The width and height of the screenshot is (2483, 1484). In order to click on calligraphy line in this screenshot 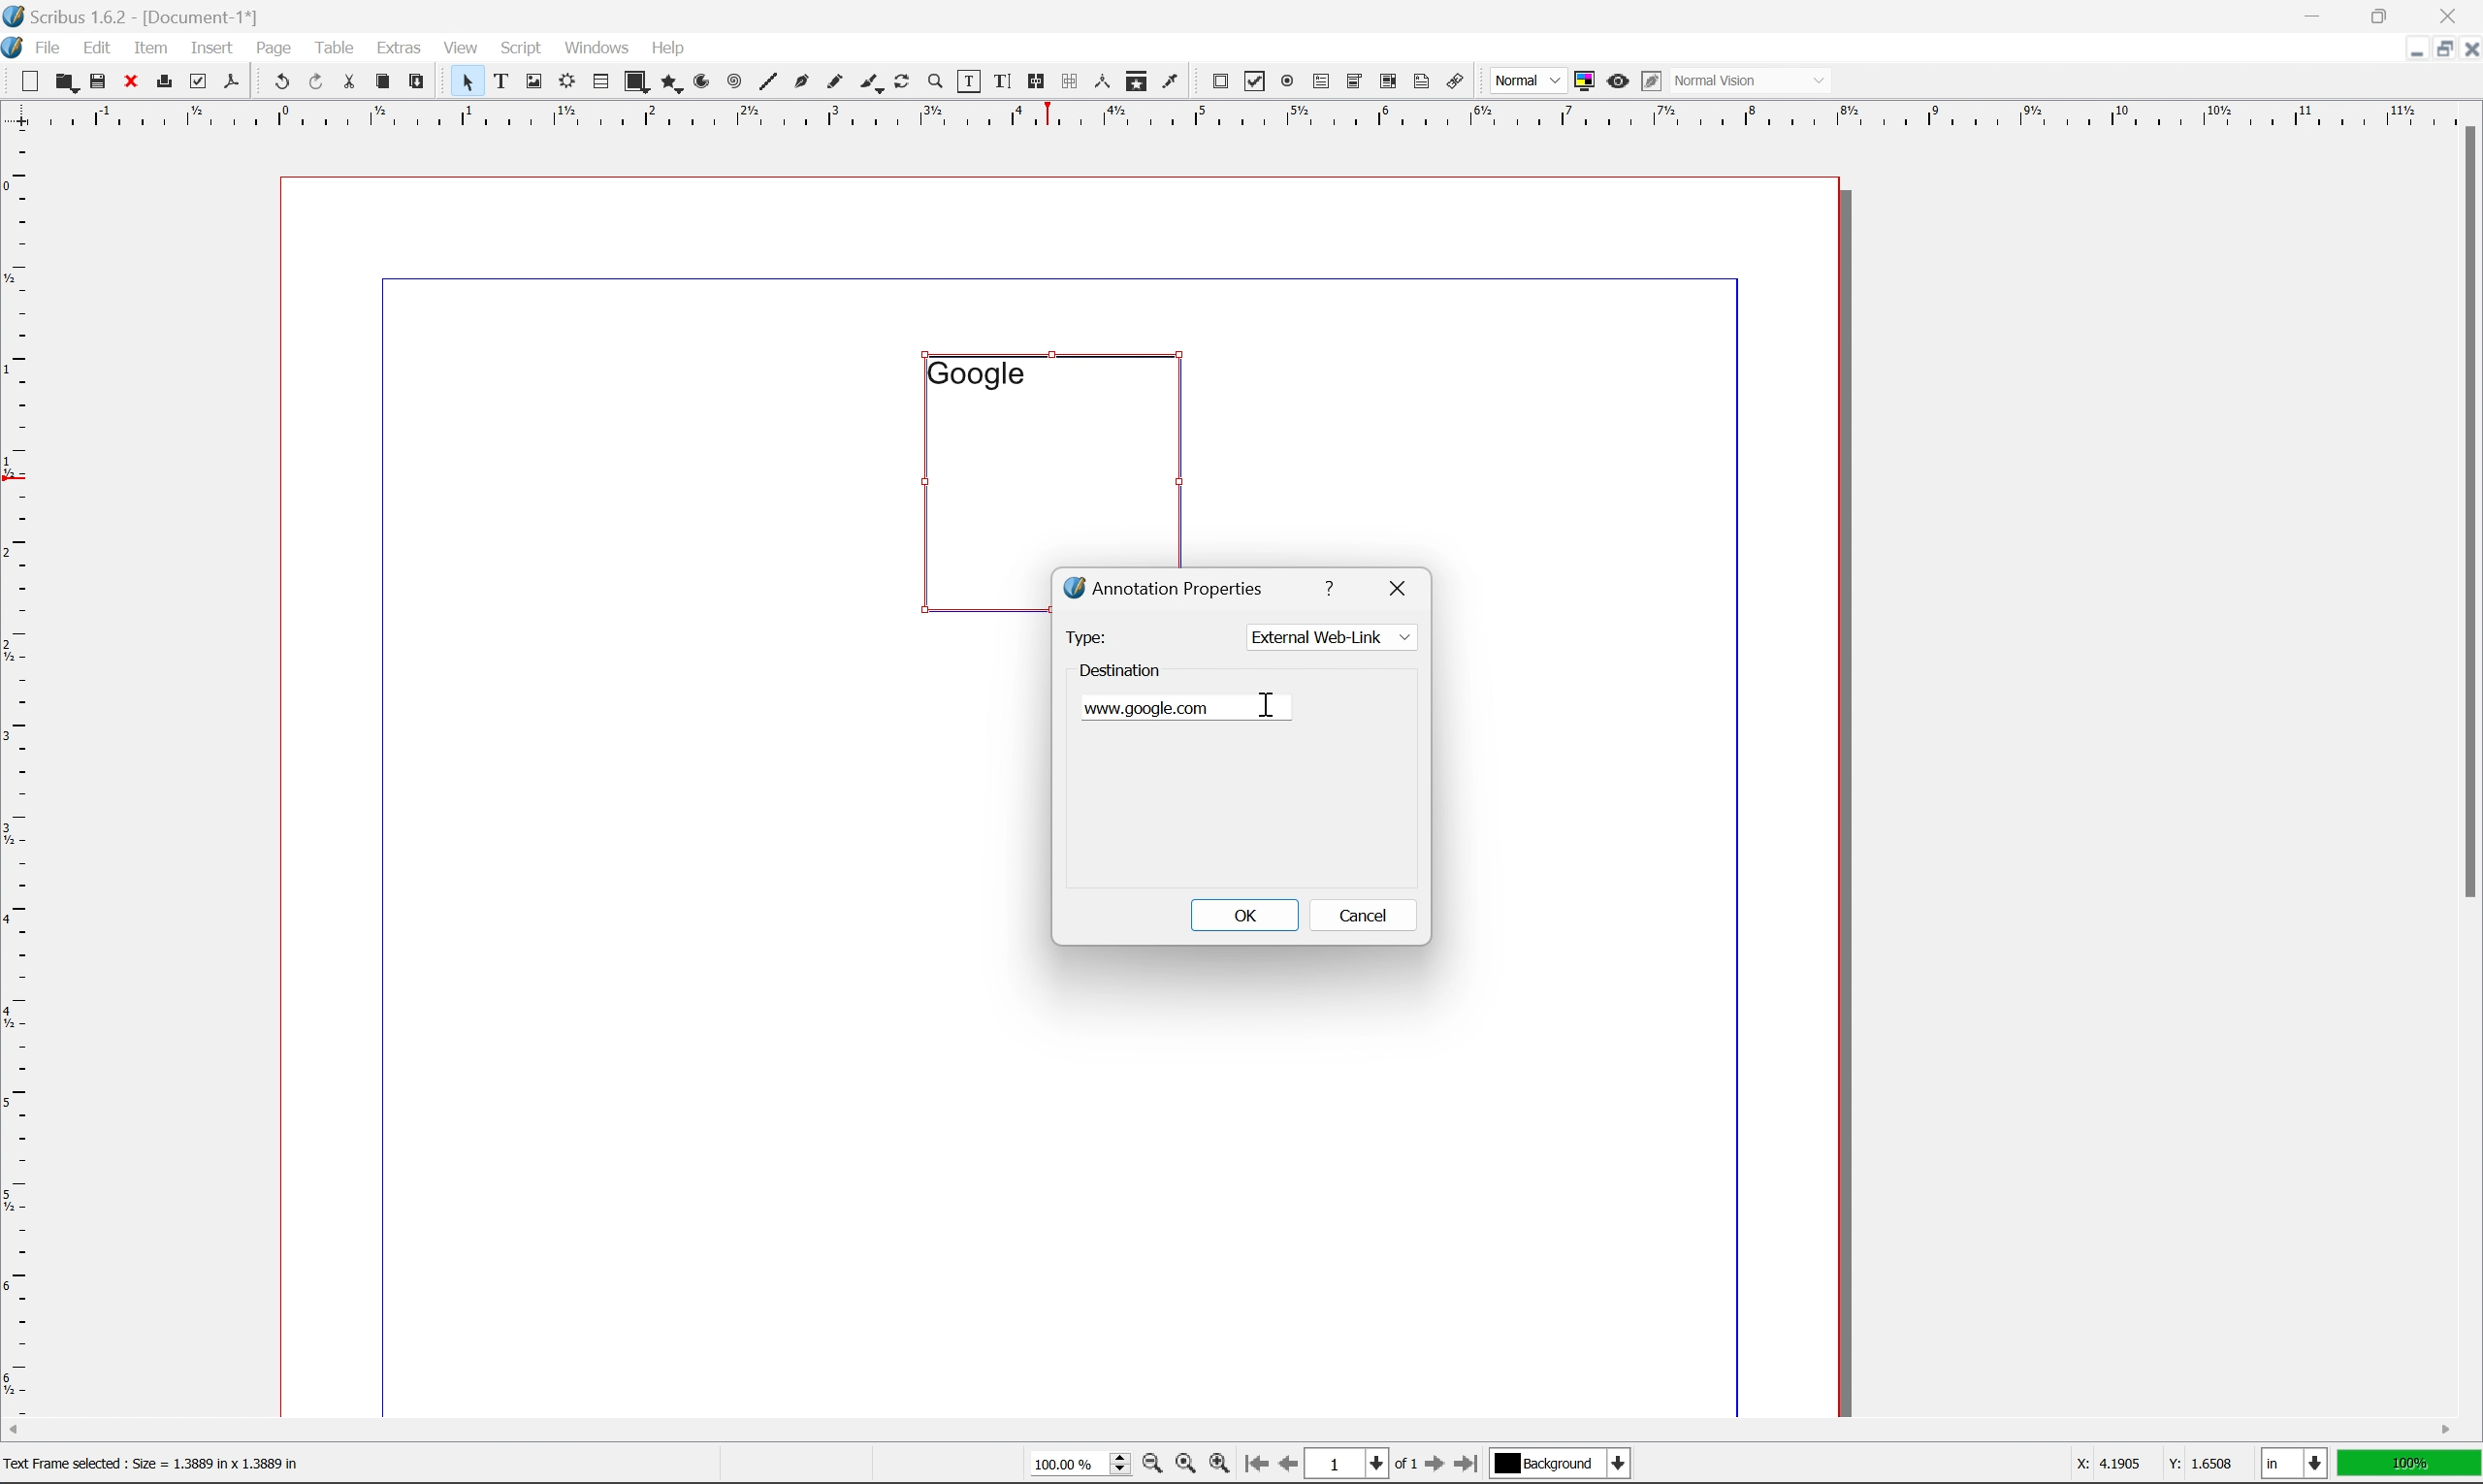, I will do `click(871, 80)`.